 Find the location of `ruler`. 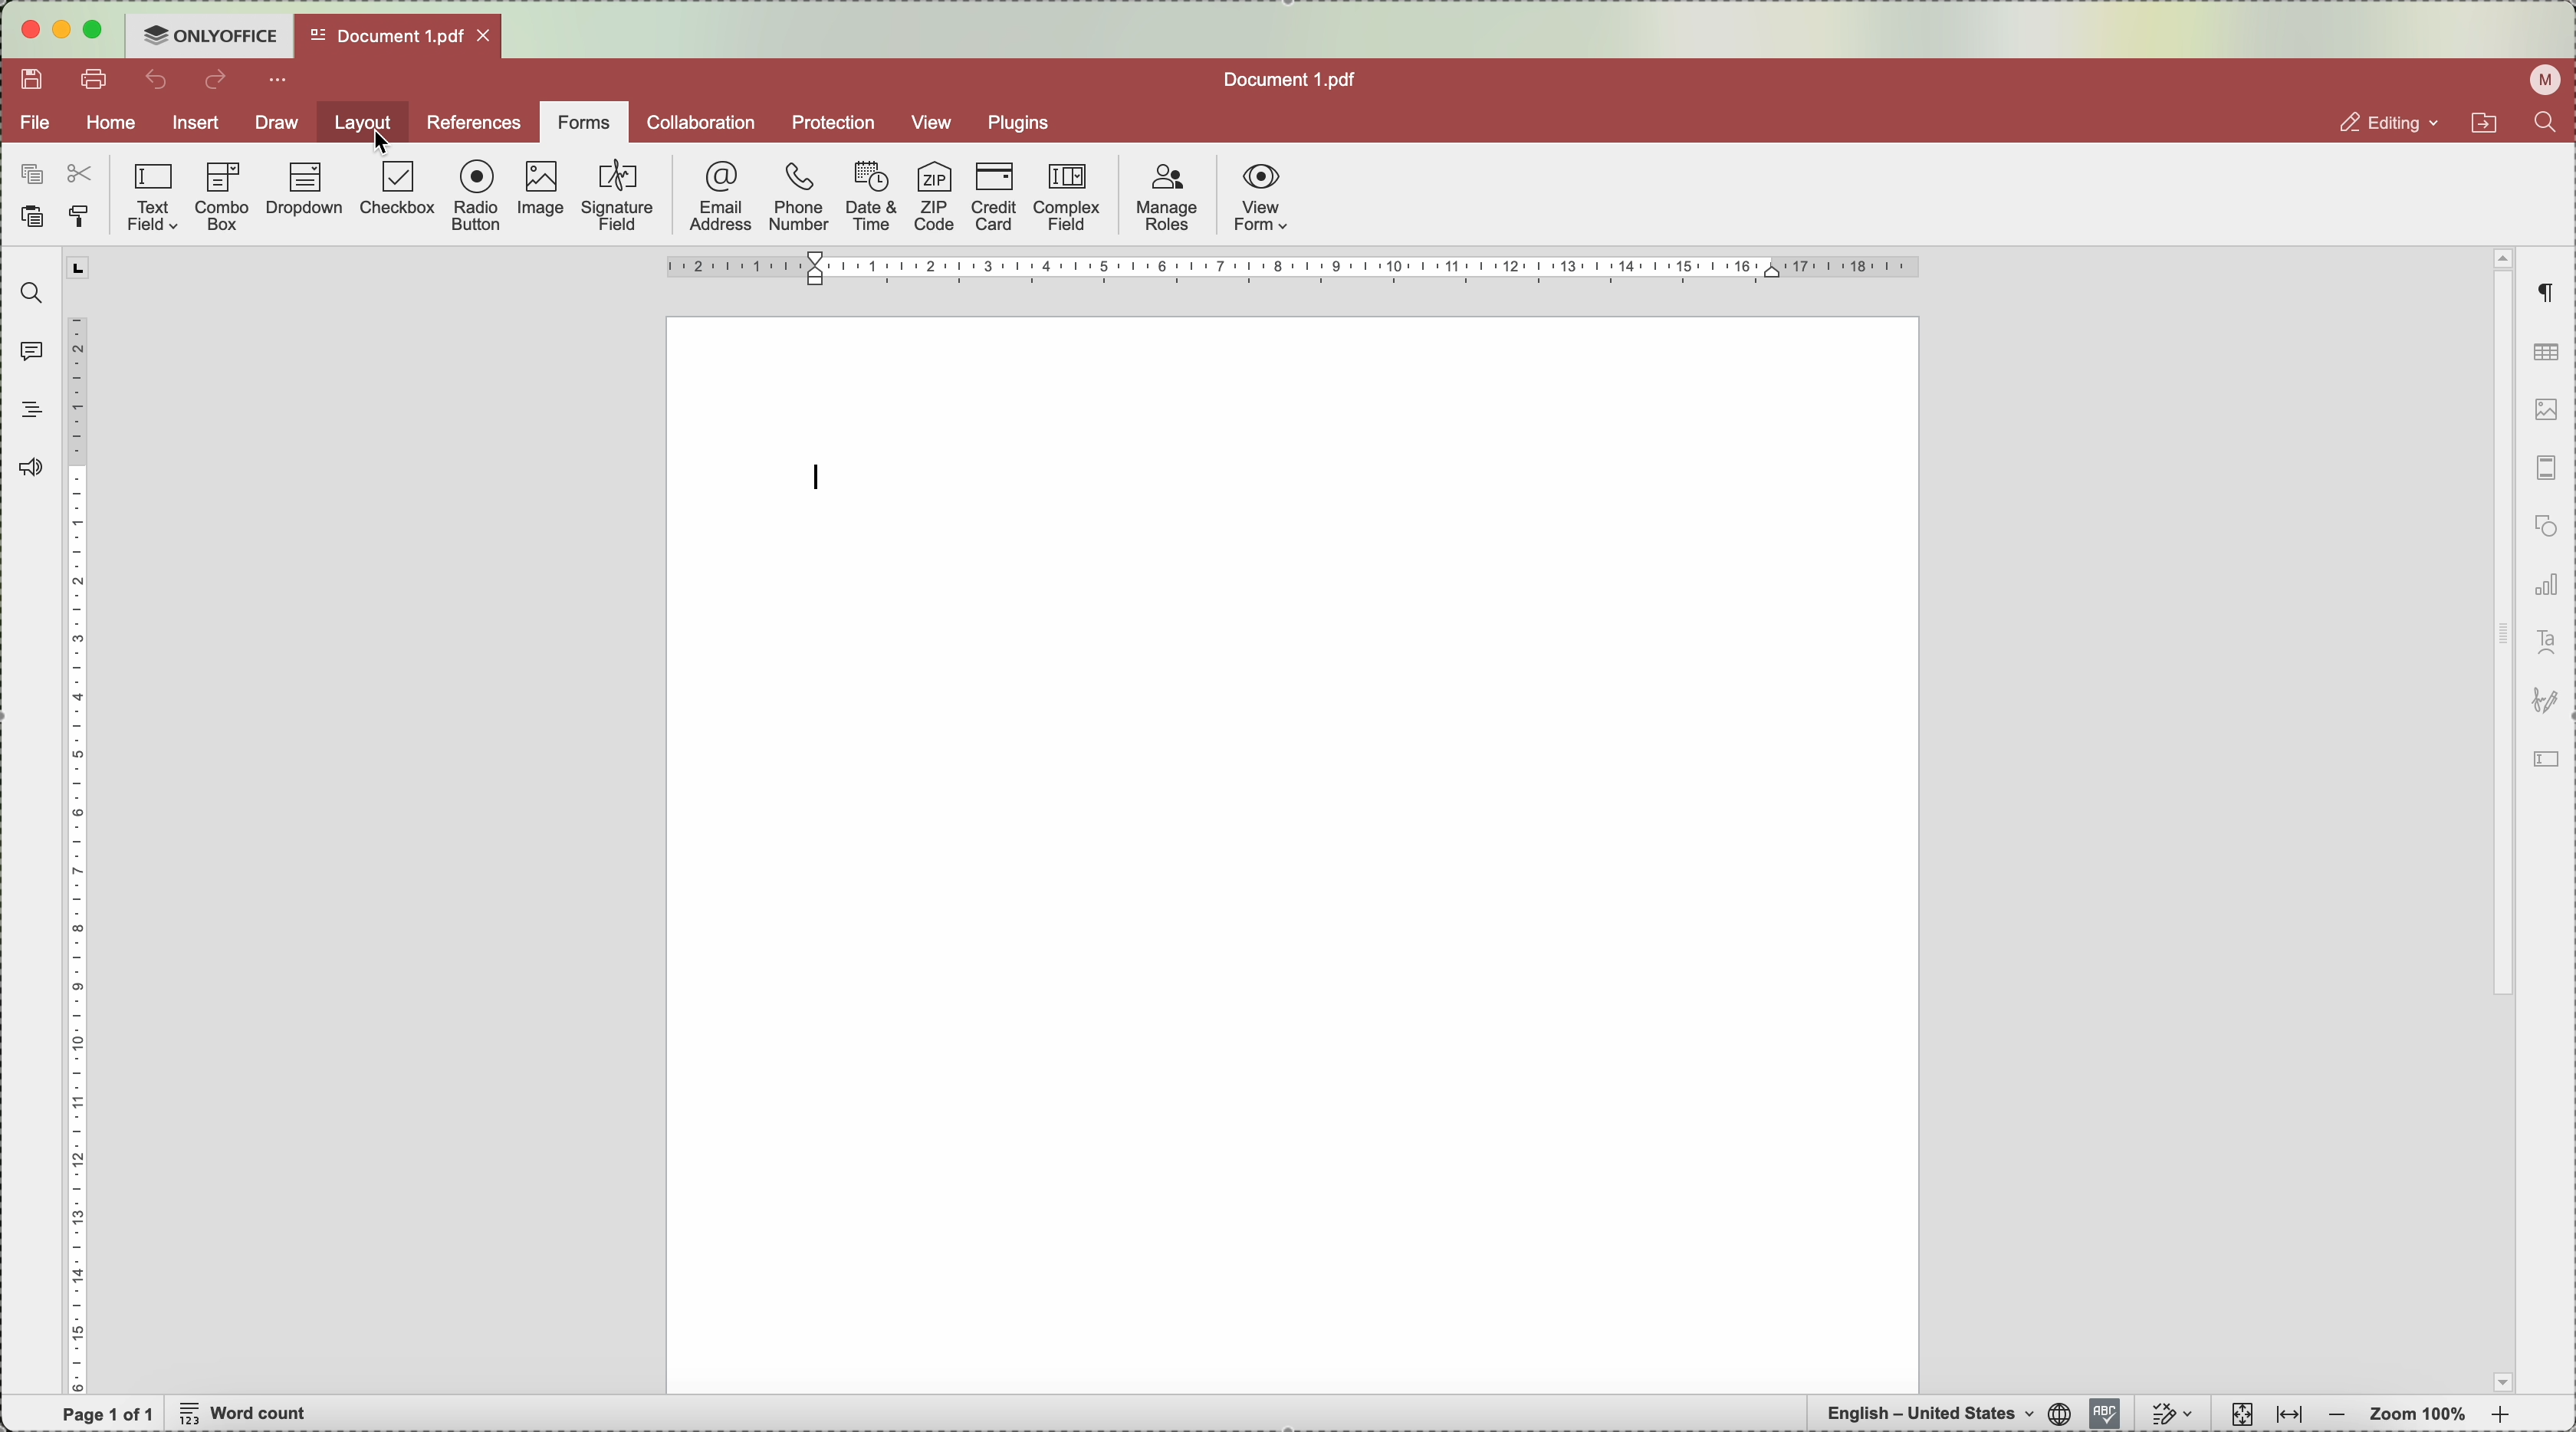

ruler is located at coordinates (1291, 267).